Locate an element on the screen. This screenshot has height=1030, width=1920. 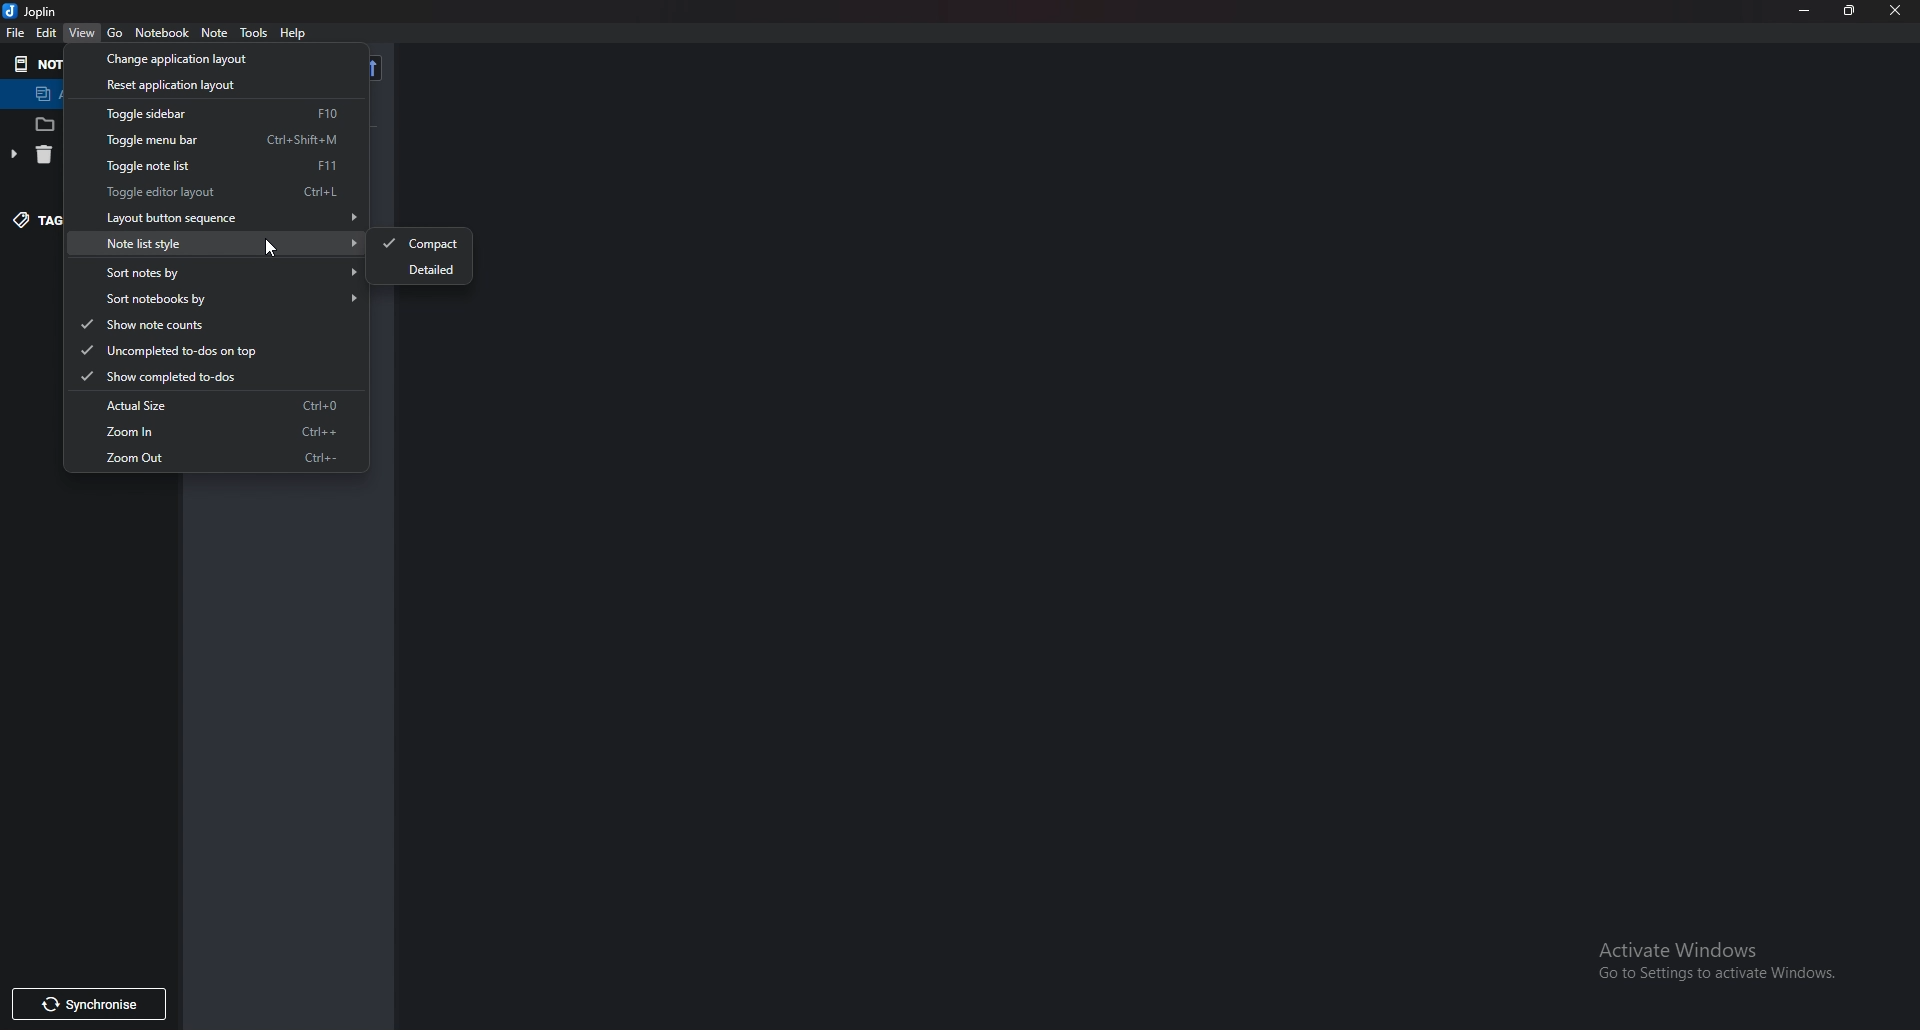
Toggle sidebar is located at coordinates (239, 114).